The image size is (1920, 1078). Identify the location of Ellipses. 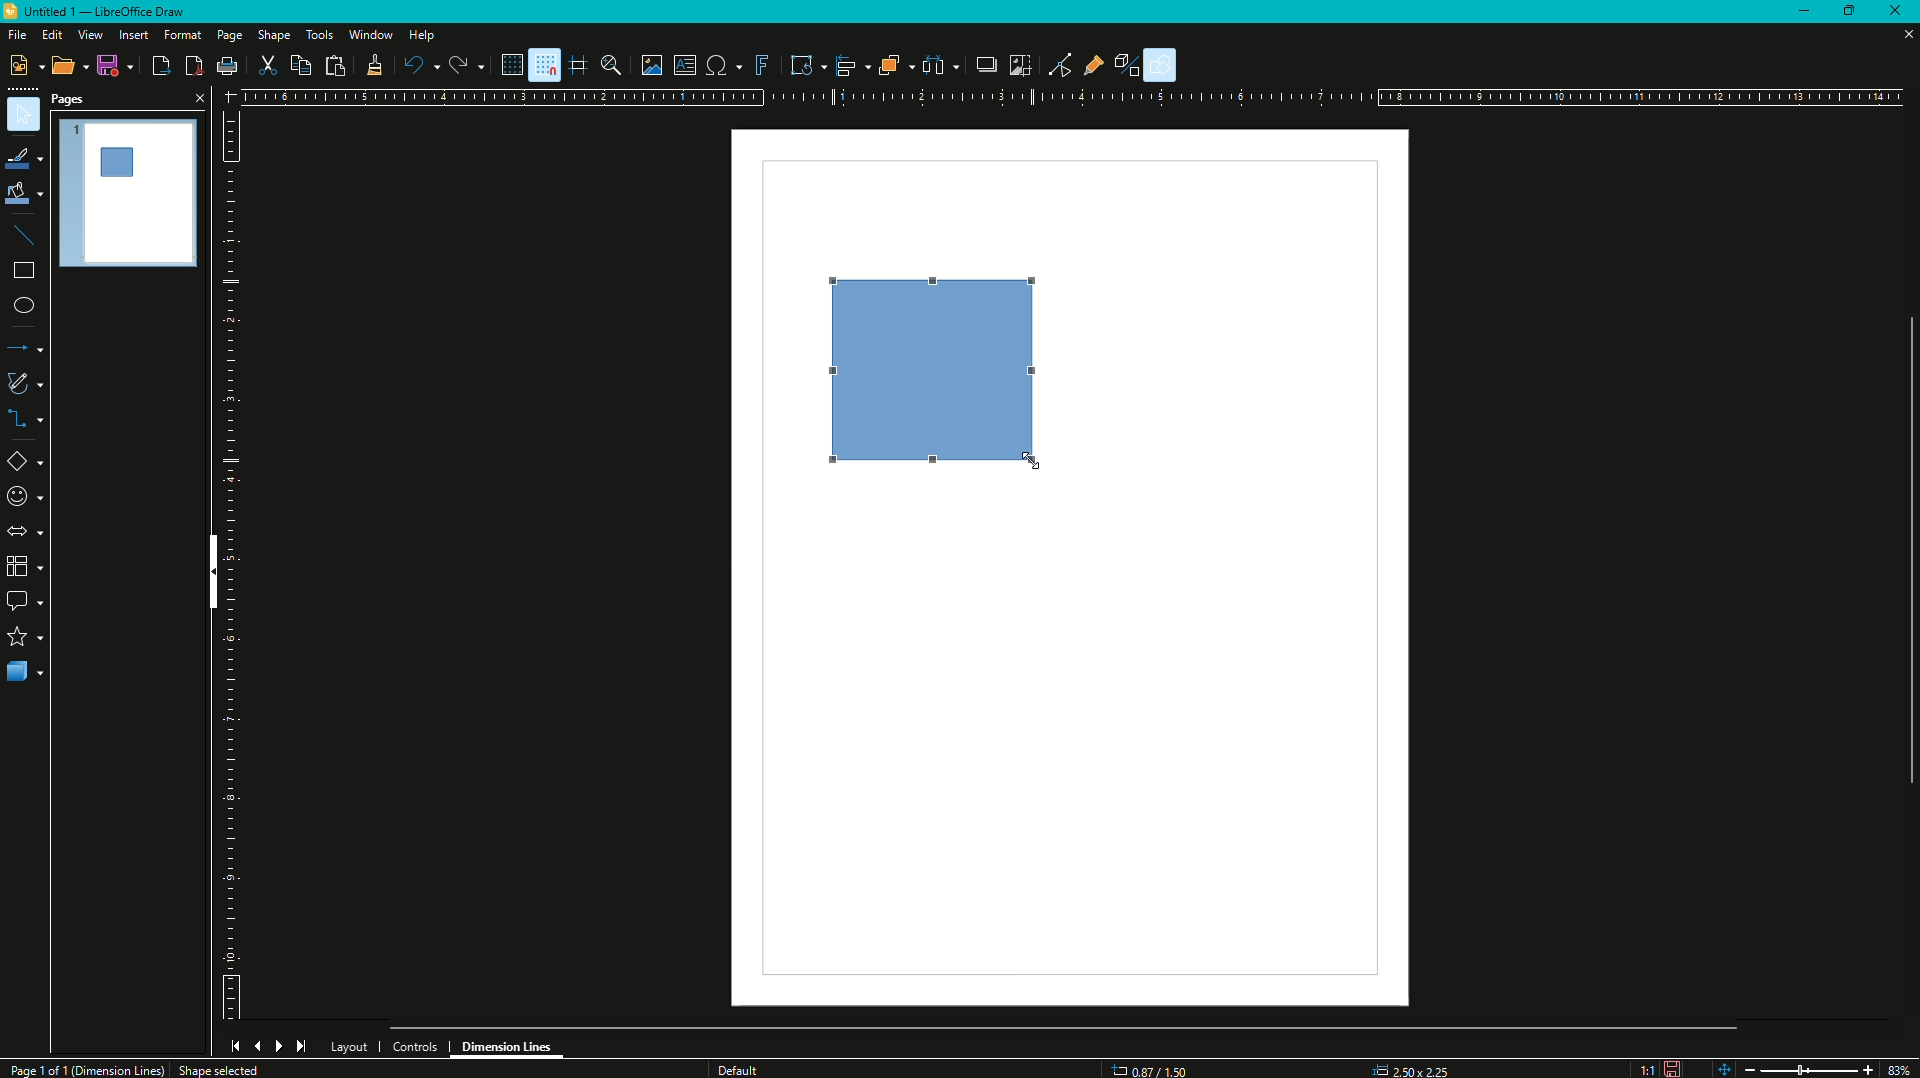
(23, 307).